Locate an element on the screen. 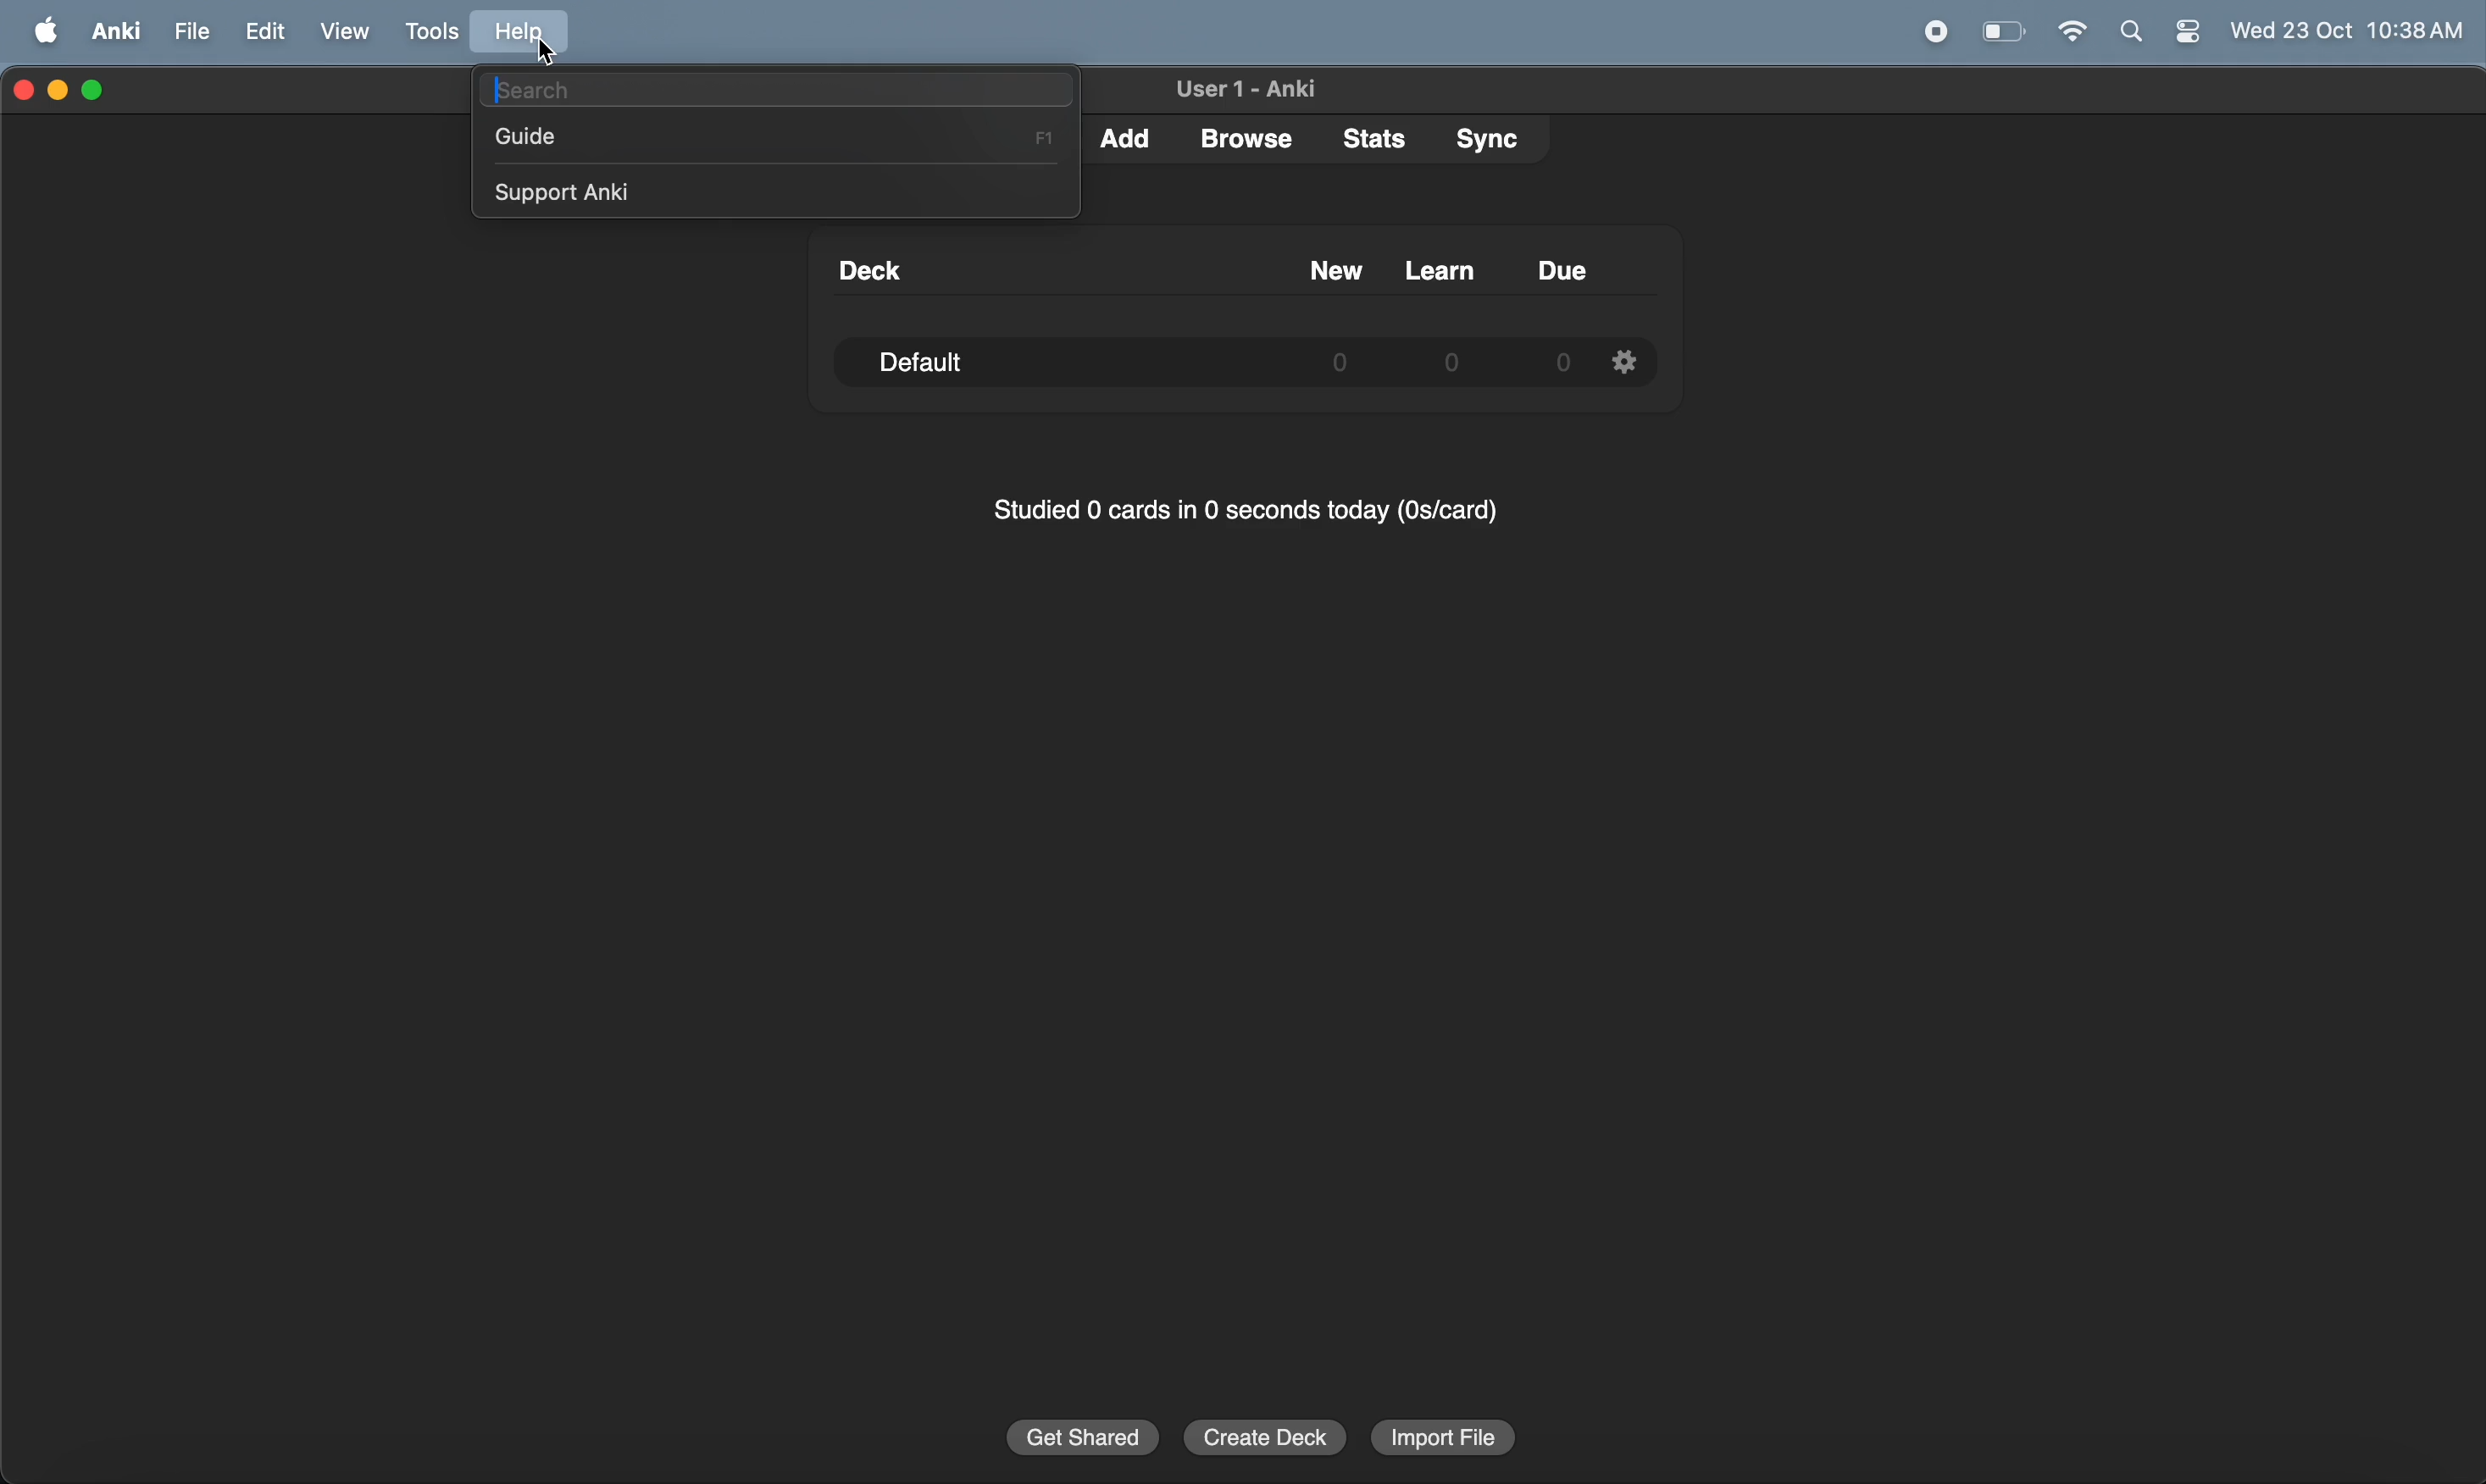 The height and width of the screenshot is (1484, 2486). learn is located at coordinates (1438, 268).